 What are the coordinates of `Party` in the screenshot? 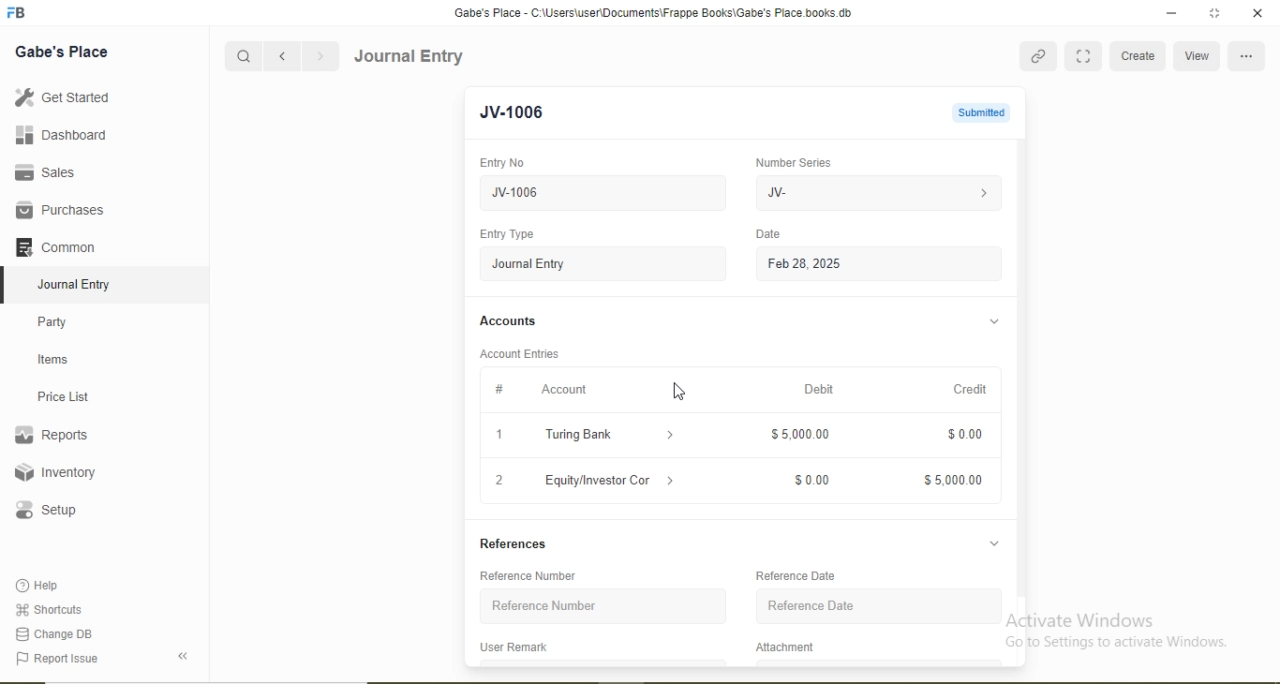 It's located at (53, 324).